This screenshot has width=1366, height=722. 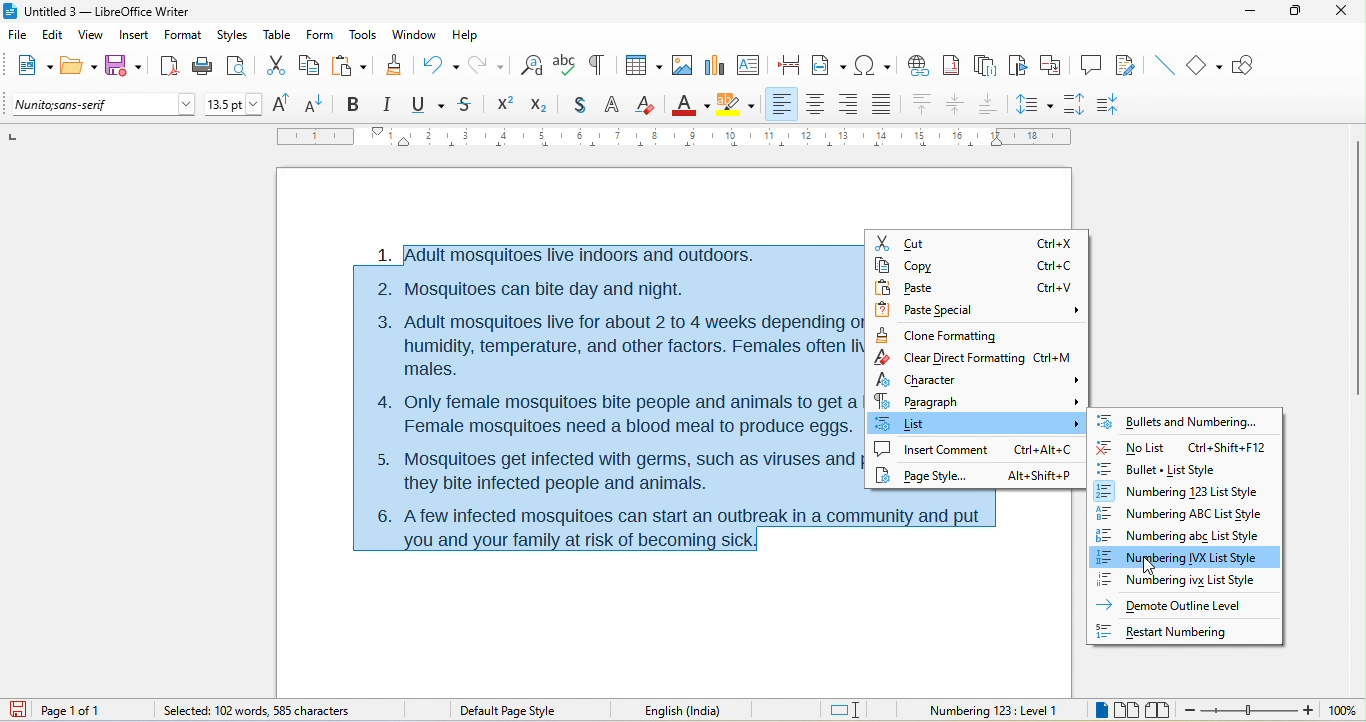 What do you see at coordinates (23, 711) in the screenshot?
I see `click to save the document` at bounding box center [23, 711].